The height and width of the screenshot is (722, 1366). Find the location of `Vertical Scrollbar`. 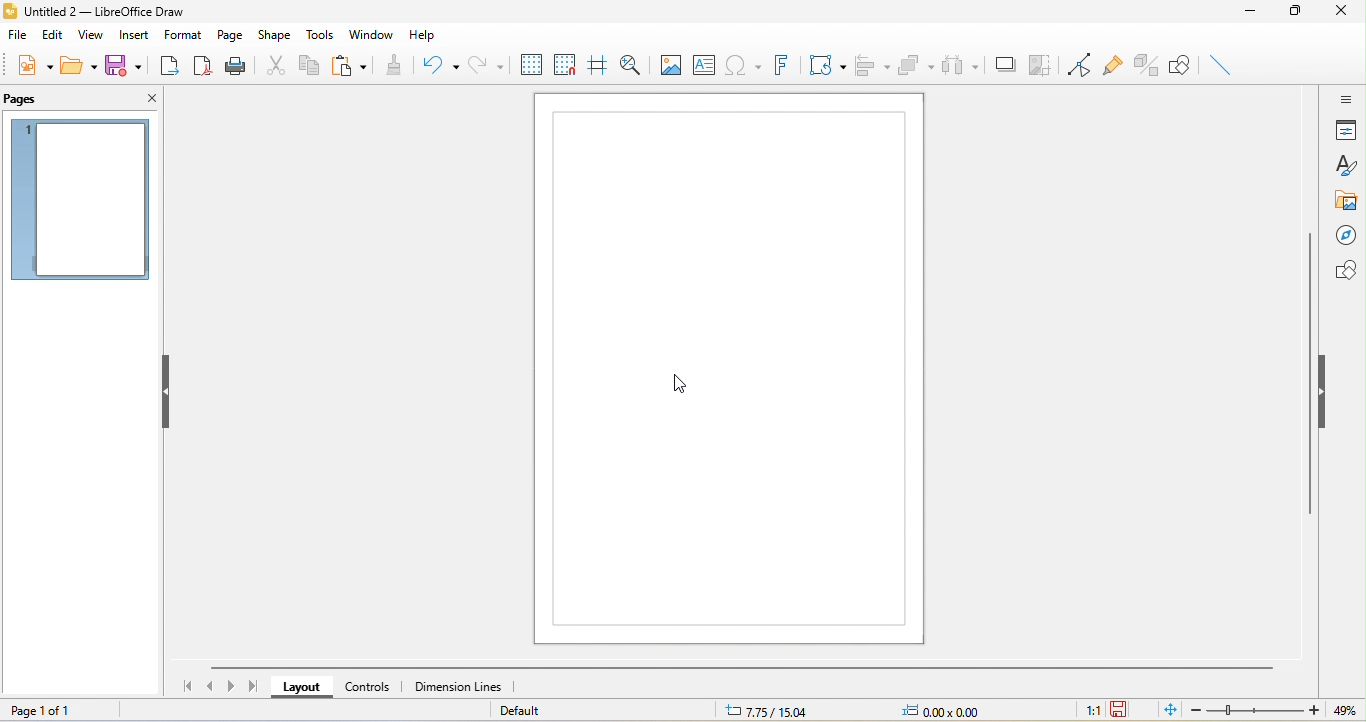

Vertical Scrollbar is located at coordinates (1306, 375).